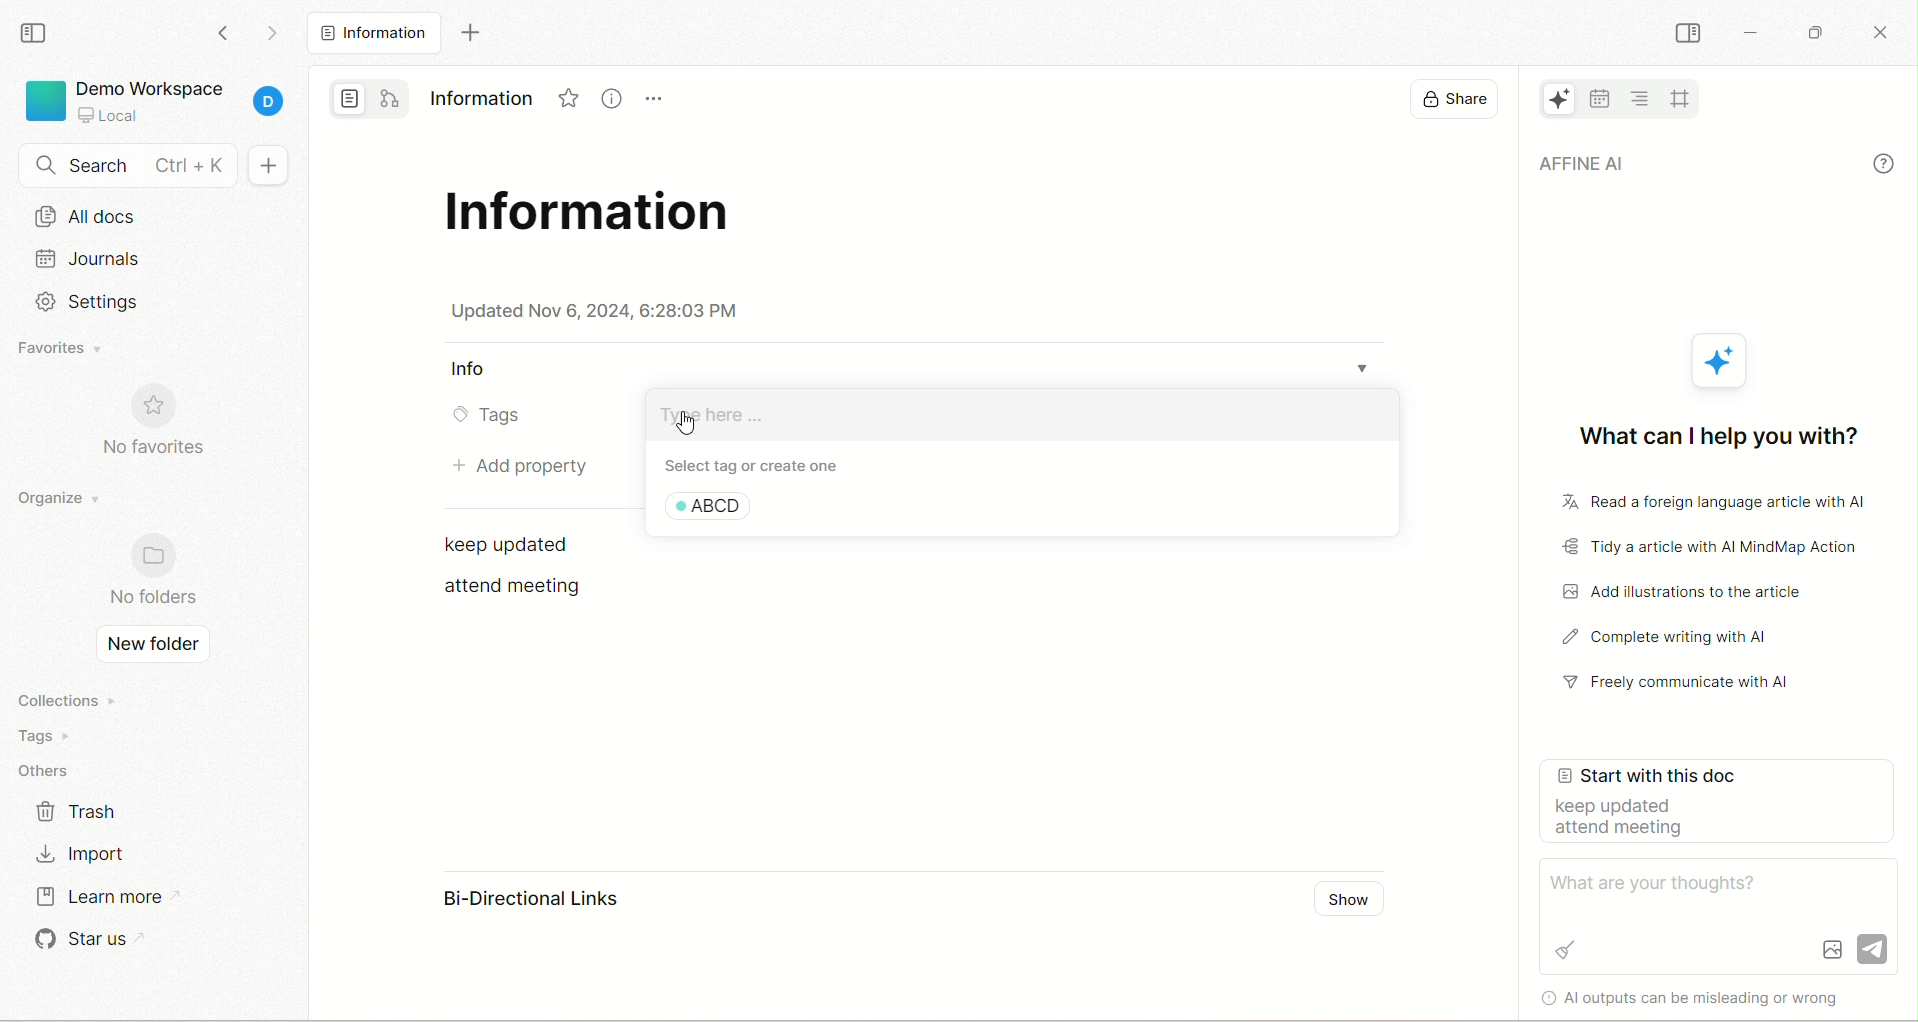  What do you see at coordinates (517, 465) in the screenshot?
I see `add property` at bounding box center [517, 465].